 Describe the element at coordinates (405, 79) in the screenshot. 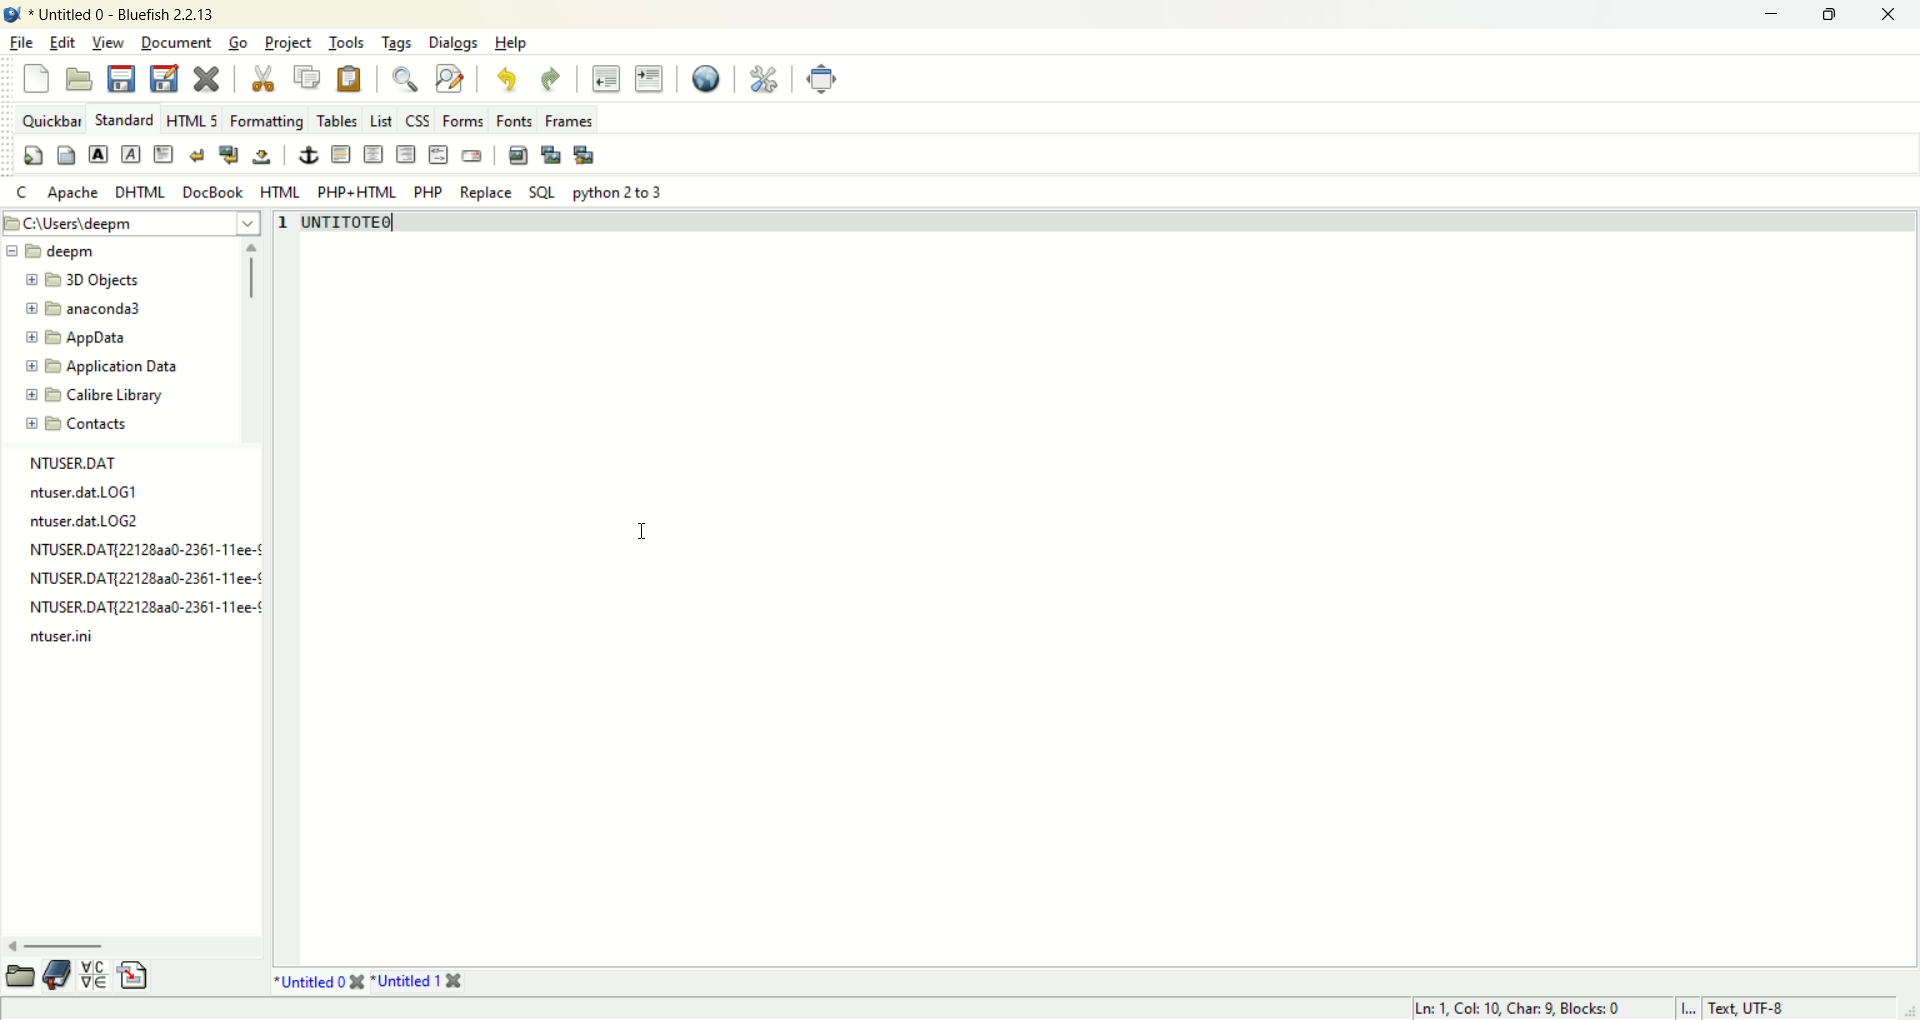

I see `show find bar` at that location.